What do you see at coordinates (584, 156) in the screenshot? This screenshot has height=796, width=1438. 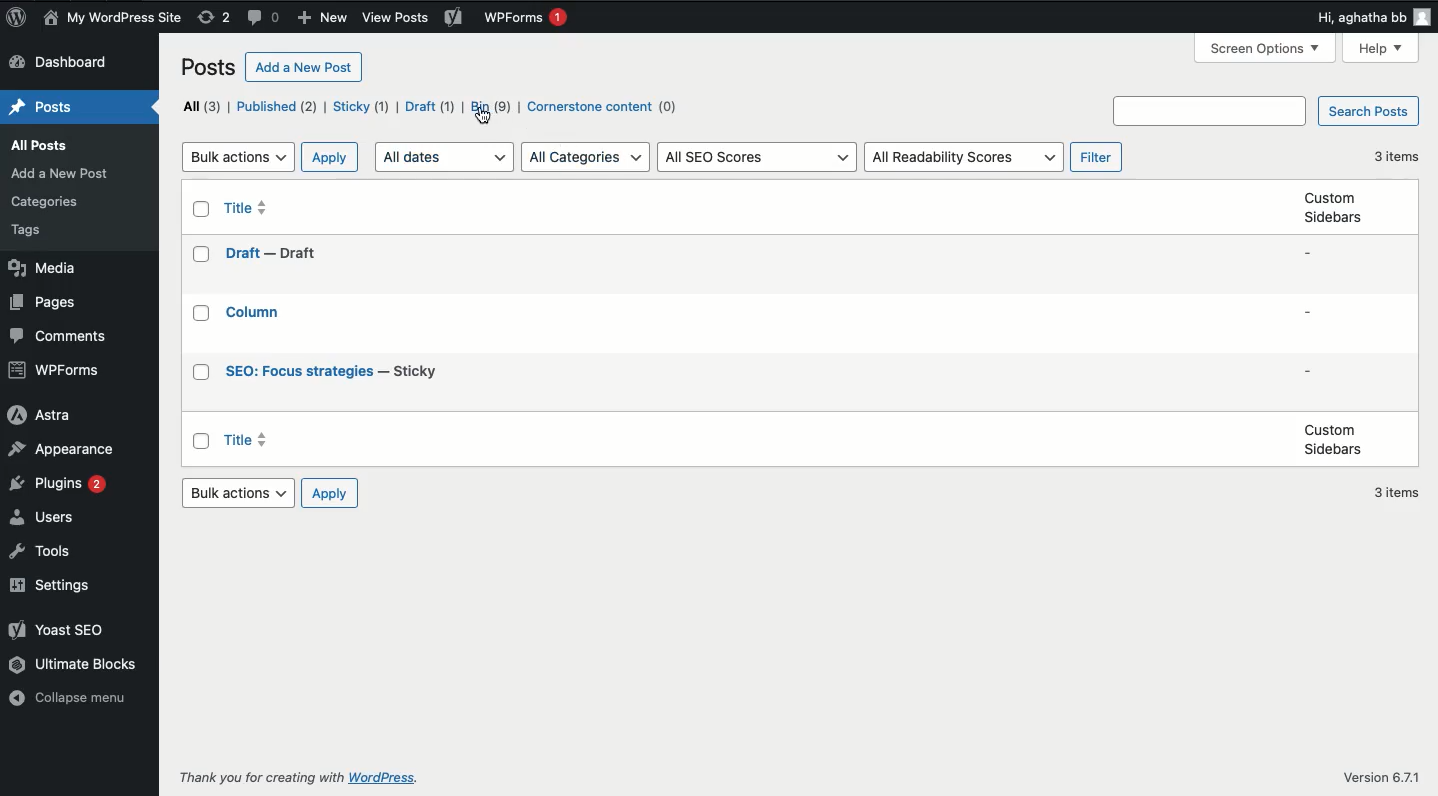 I see `All categories` at bounding box center [584, 156].